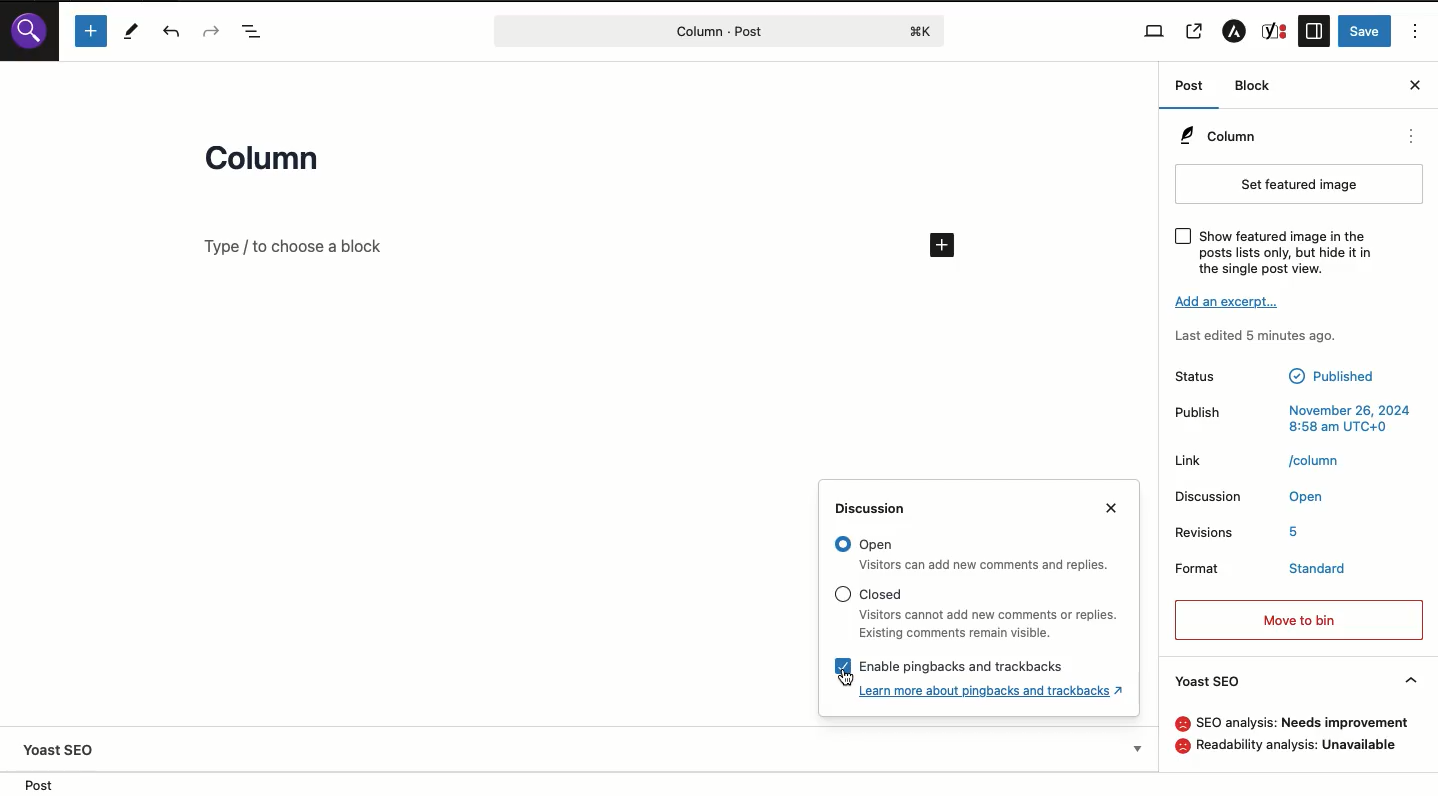 The width and height of the screenshot is (1438, 796). Describe the element at coordinates (1184, 236) in the screenshot. I see `Checkbox ` at that location.